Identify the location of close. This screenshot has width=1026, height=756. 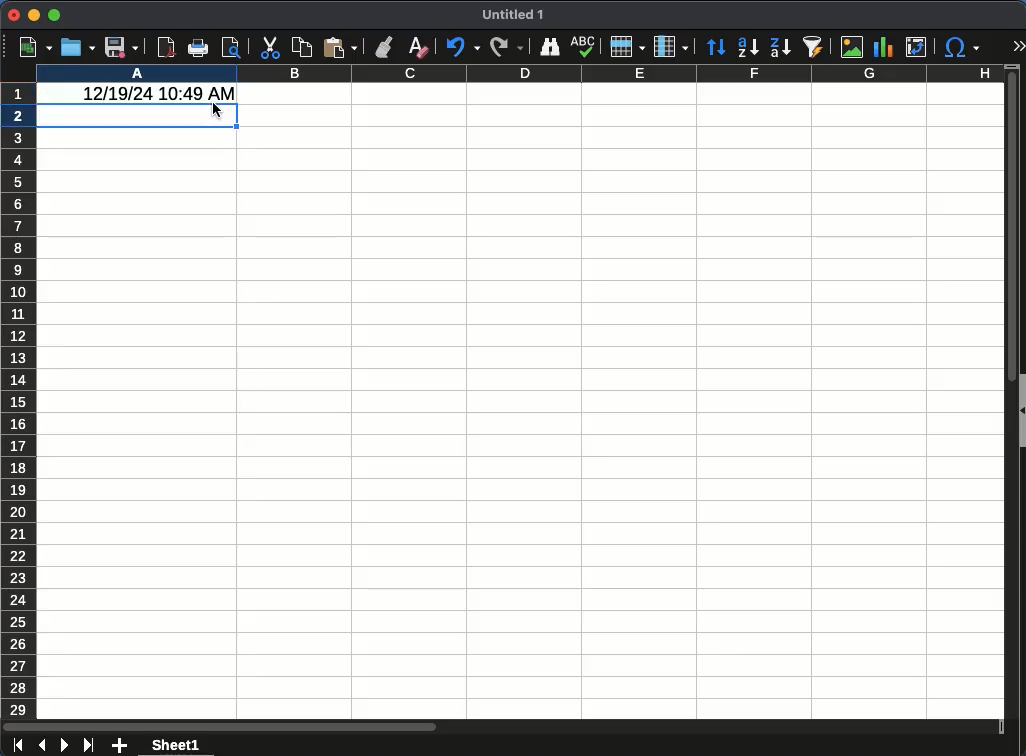
(14, 16).